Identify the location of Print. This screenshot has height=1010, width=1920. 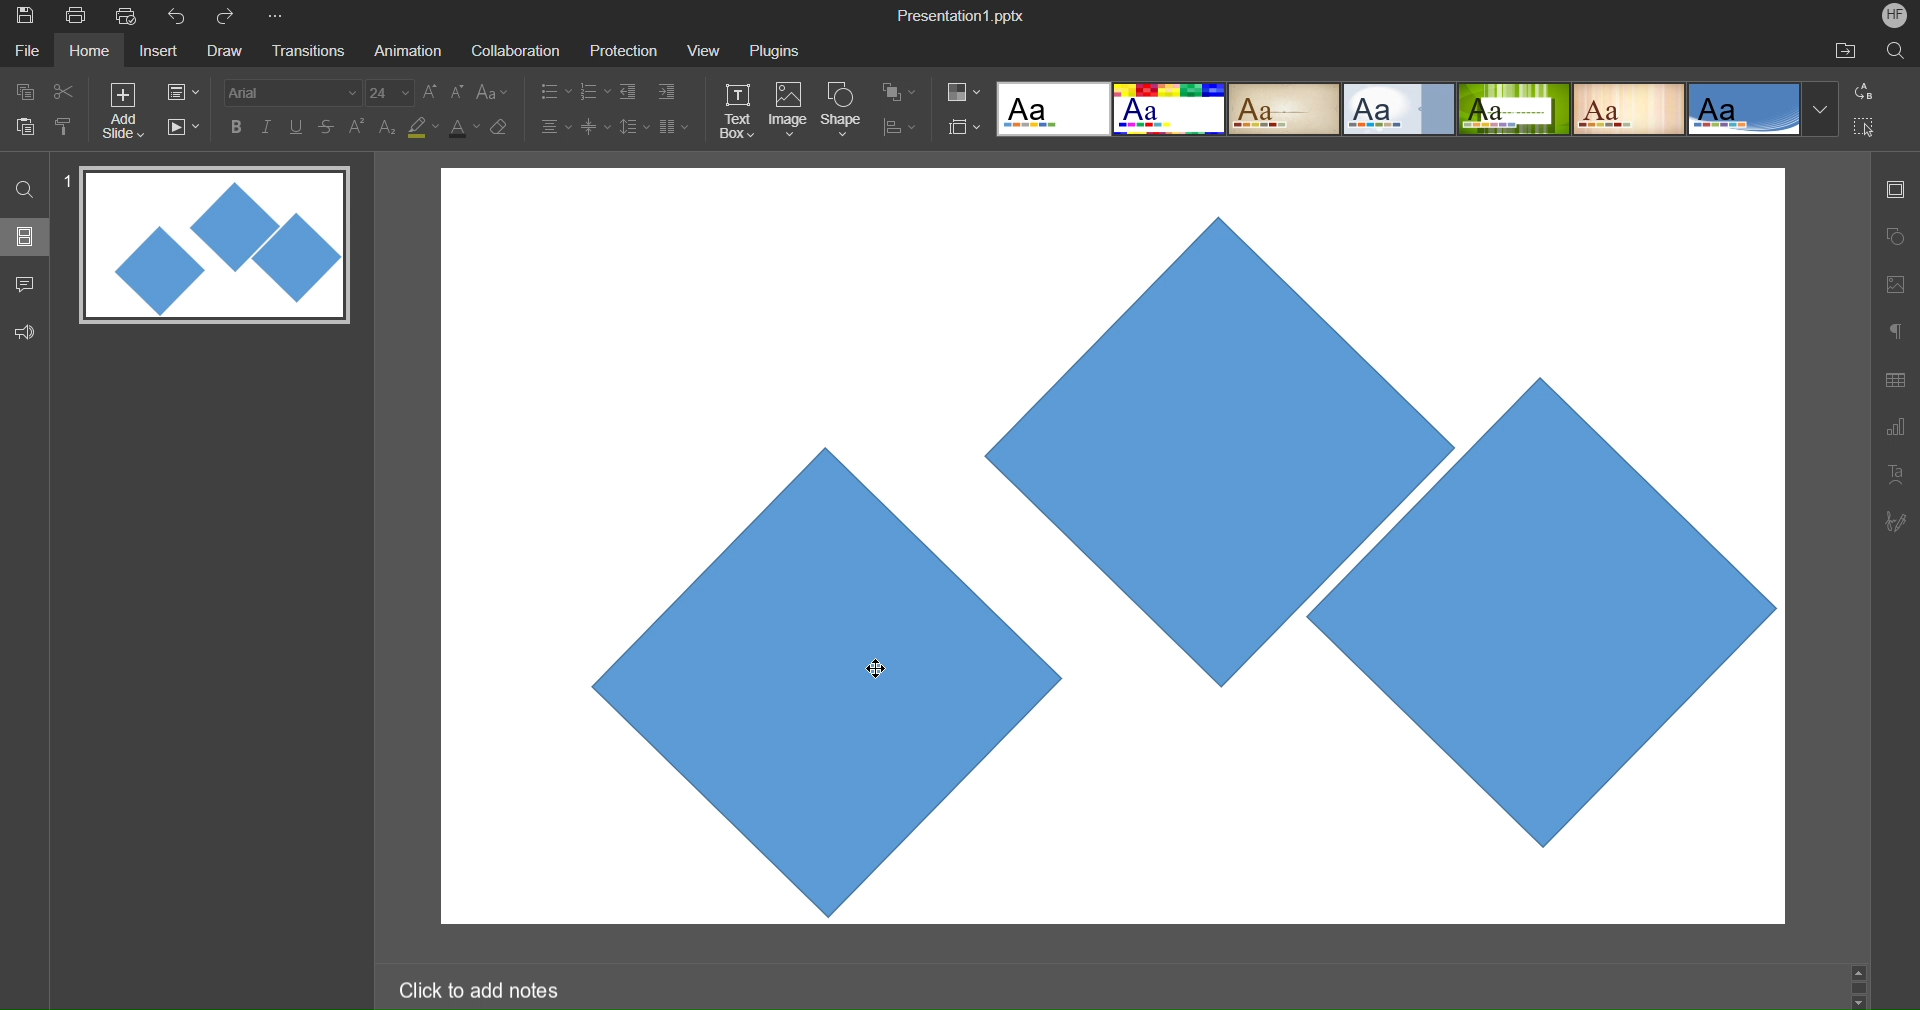
(75, 17).